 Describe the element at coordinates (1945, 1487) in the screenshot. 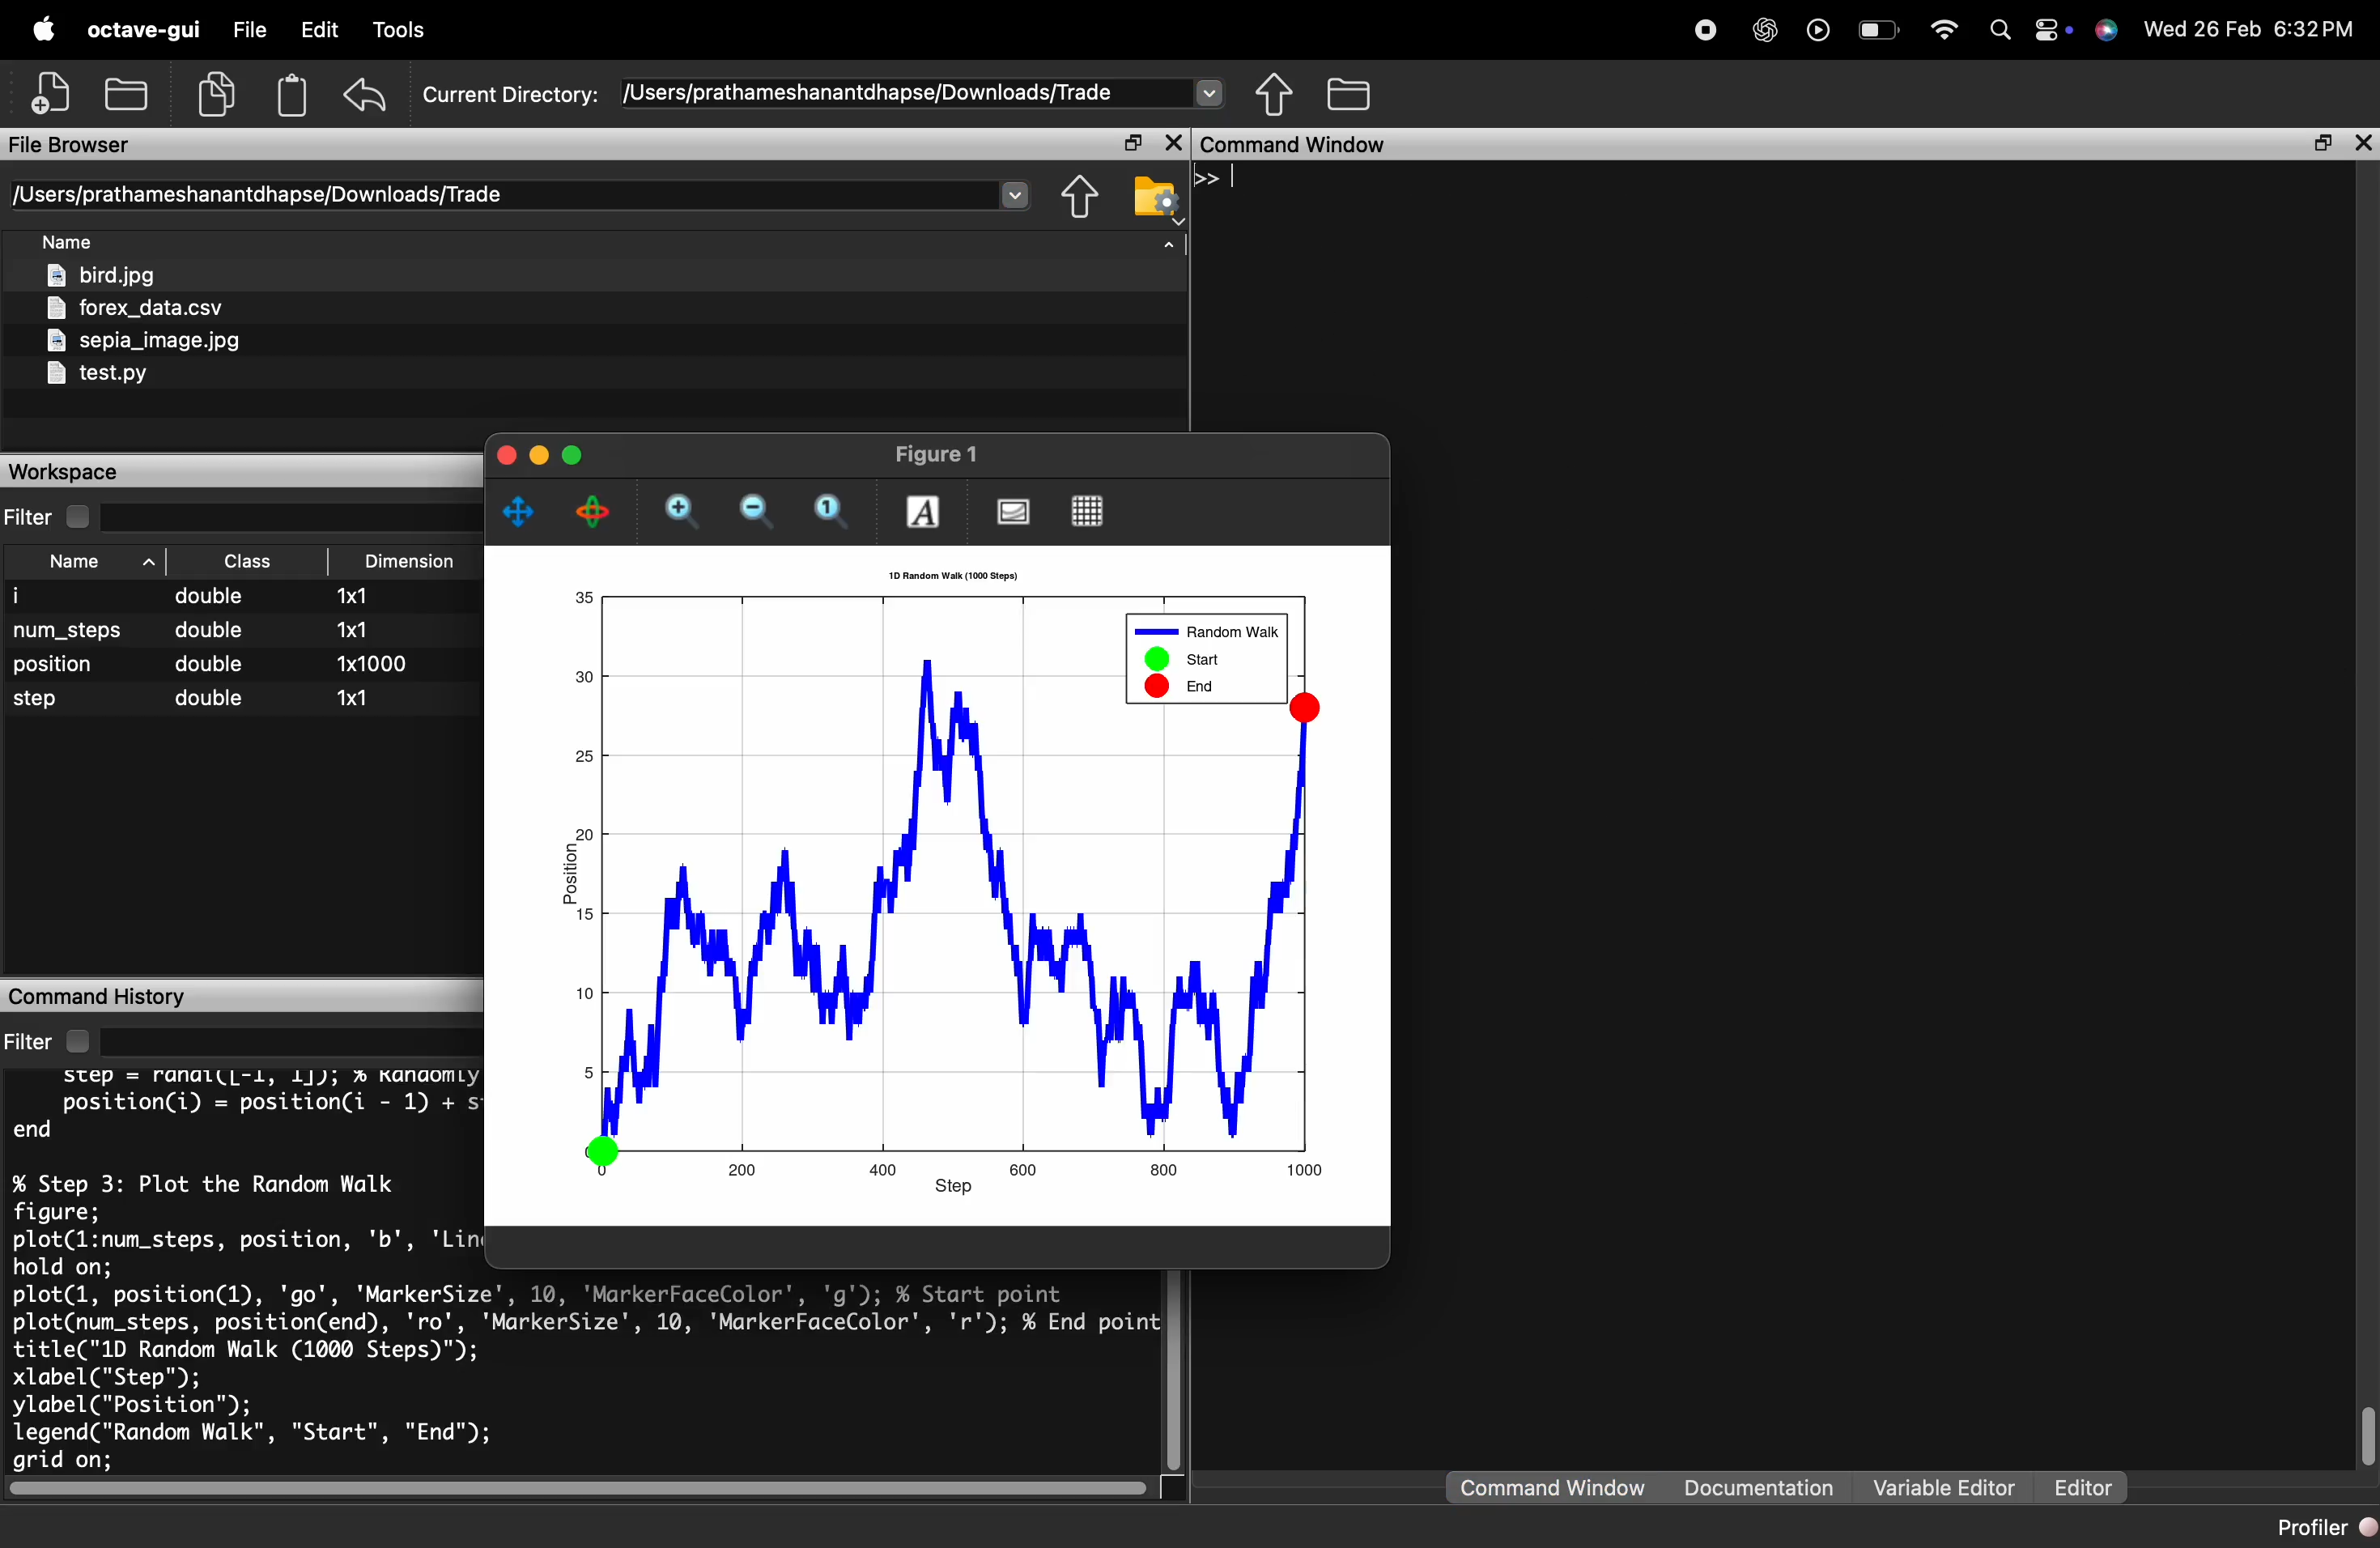

I see `variable editor` at that location.